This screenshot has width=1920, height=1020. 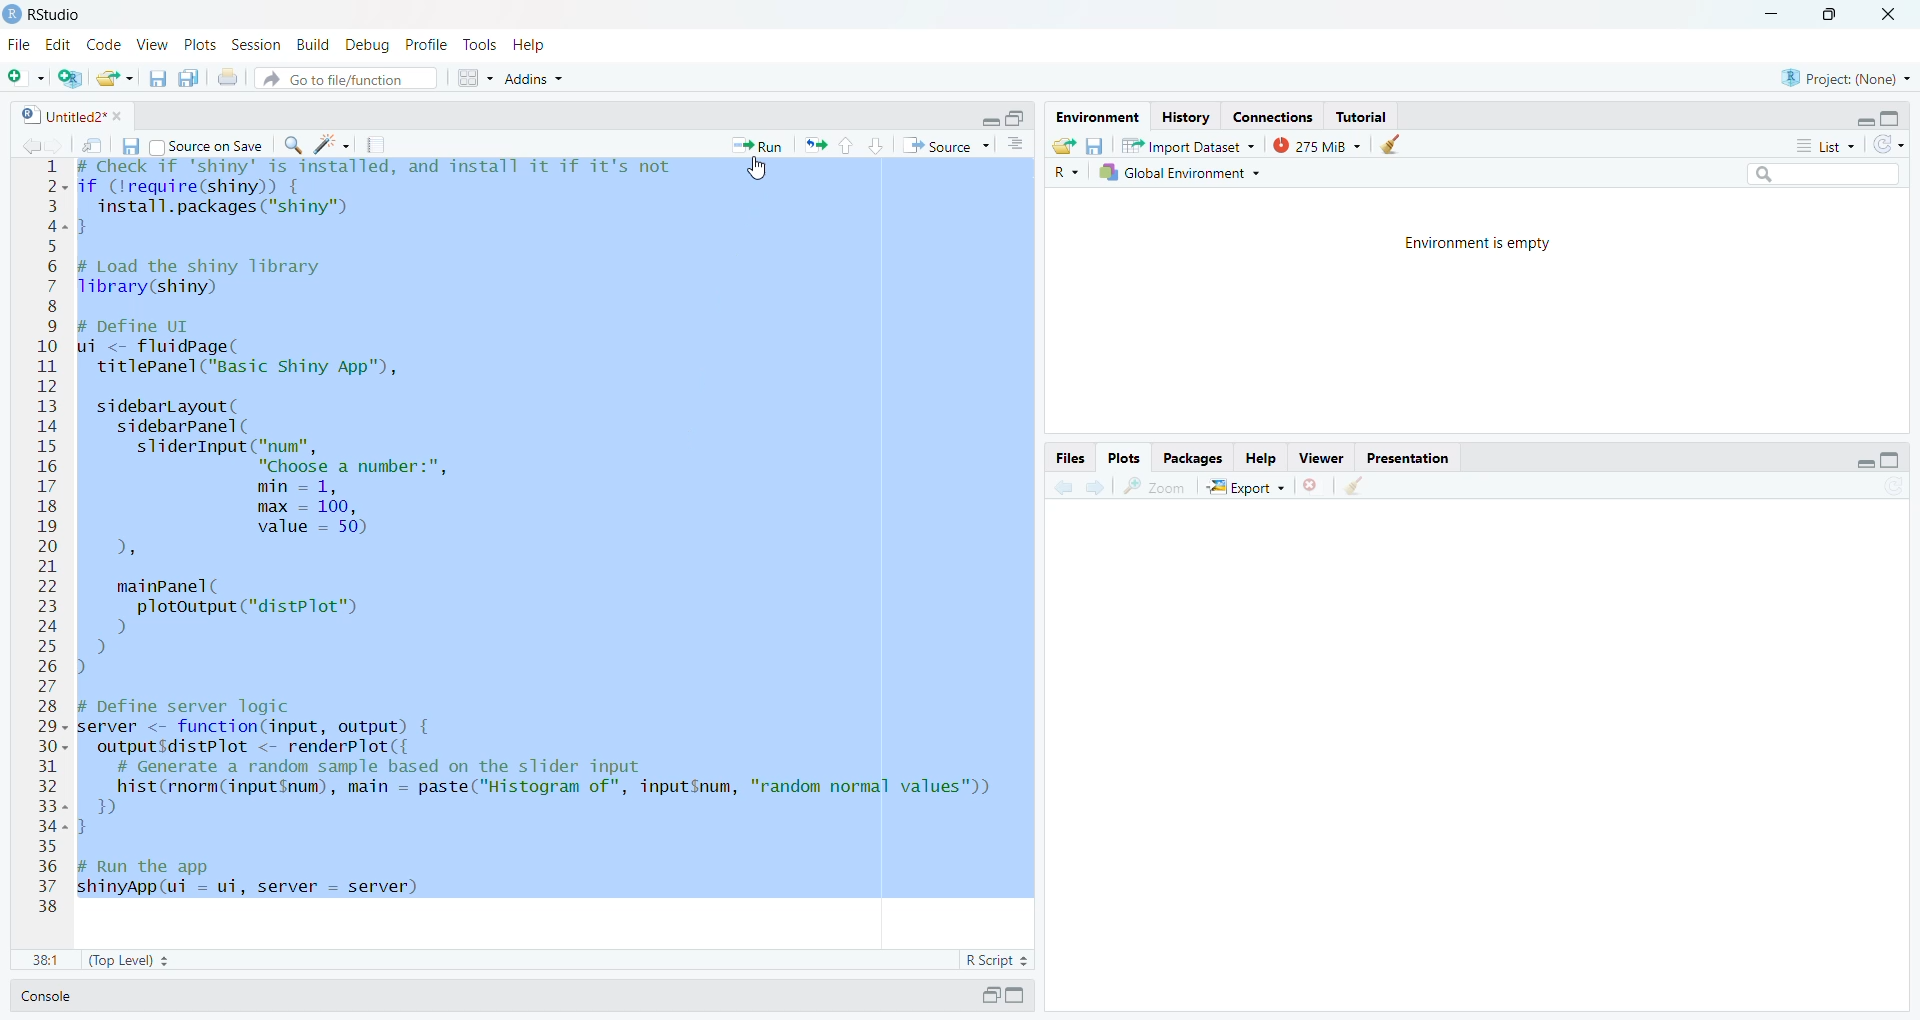 What do you see at coordinates (536, 766) in the screenshot?
I see `# Define server logicserver <- function(input, output) {outputSdistPlot <- renderPlot({# Generate a random sample based on the slider inputhist(rnorm(input$num), main = paste("Histogram of", inputSnum, "random normal values"))}` at bounding box center [536, 766].